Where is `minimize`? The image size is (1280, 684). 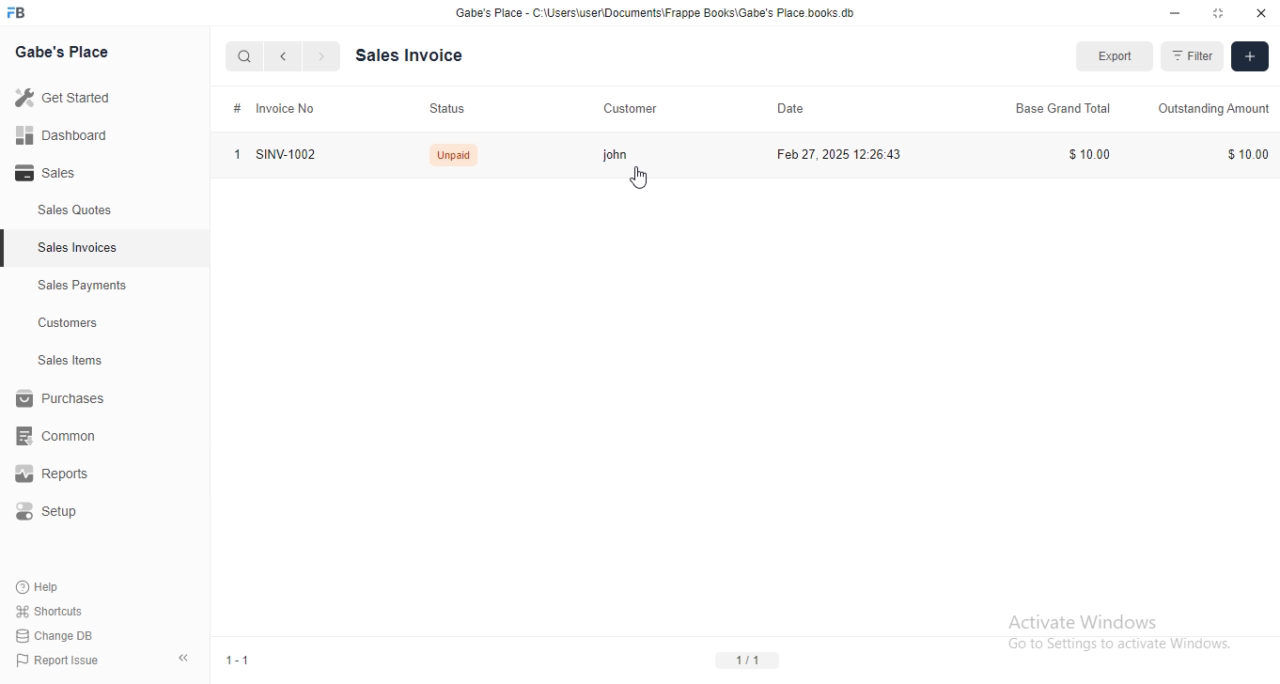 minimize is located at coordinates (1175, 13).